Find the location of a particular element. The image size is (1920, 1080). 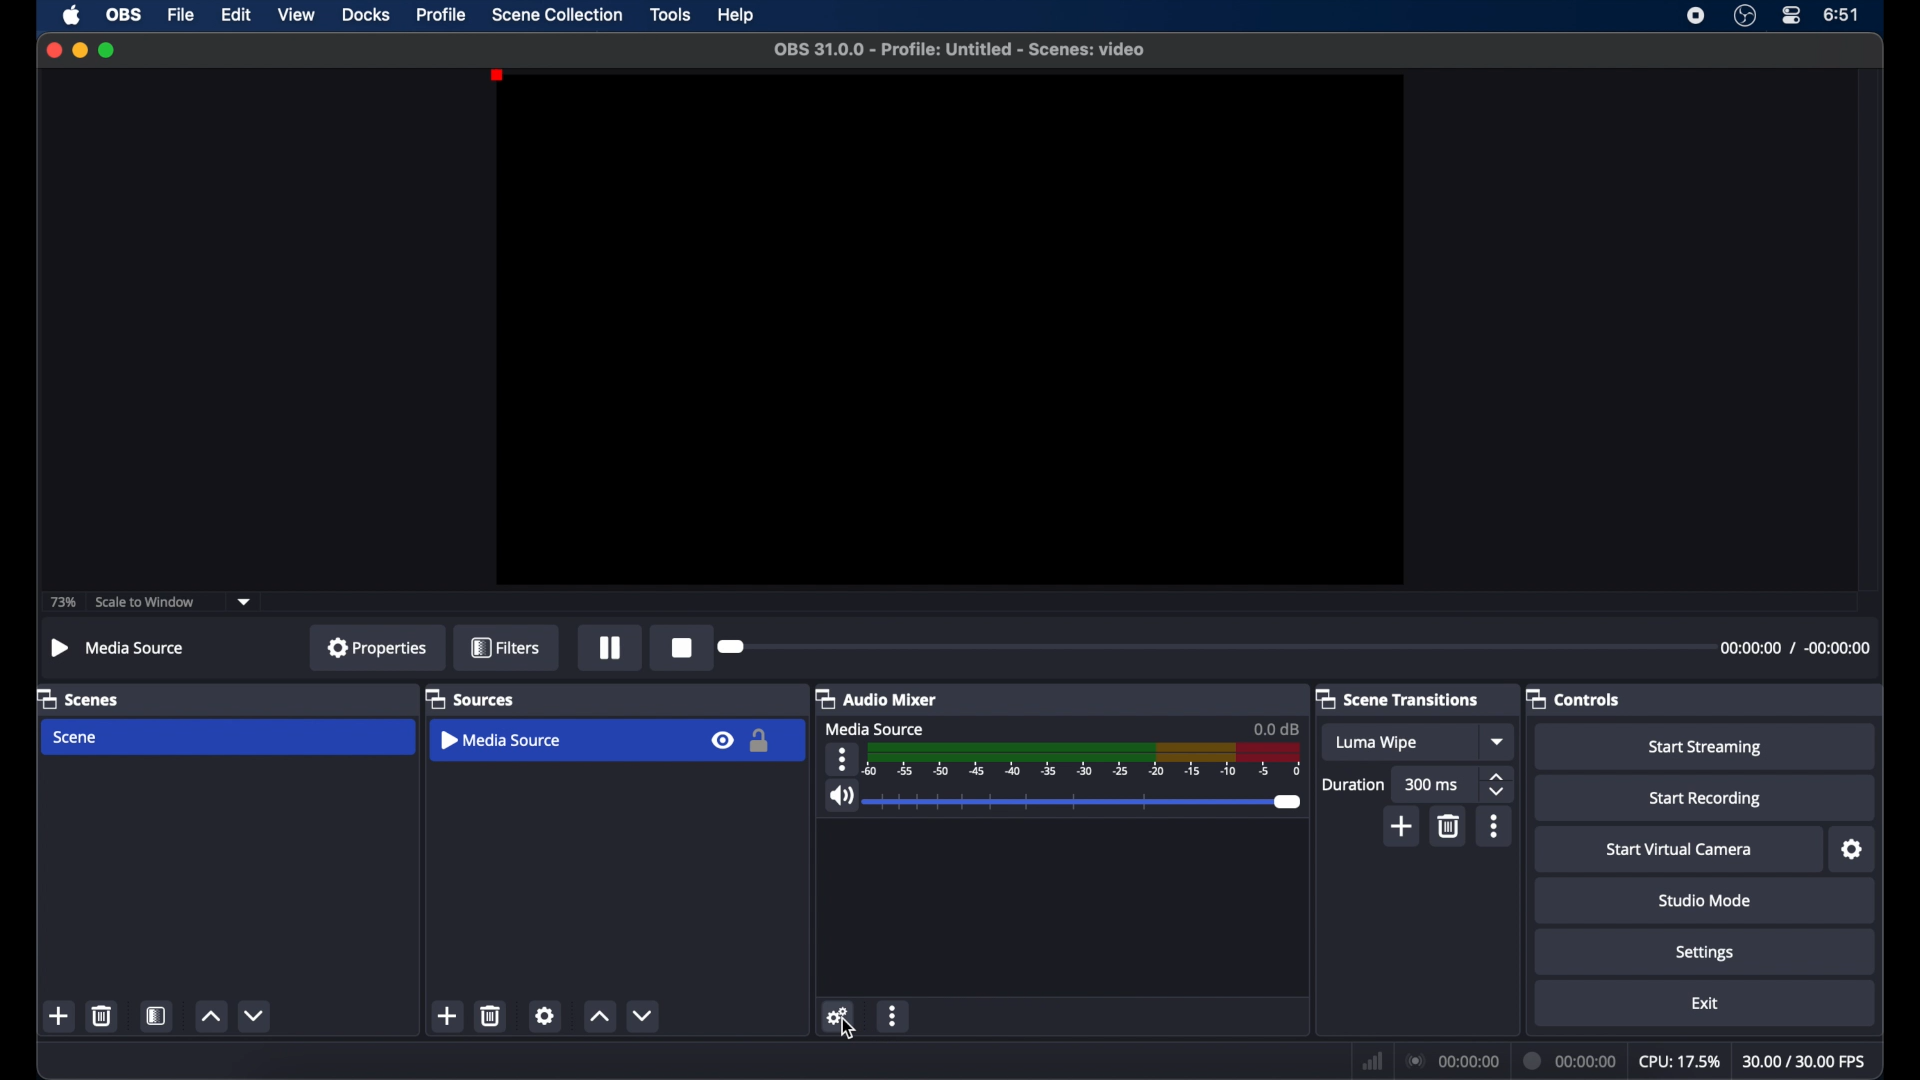

filters is located at coordinates (508, 649).